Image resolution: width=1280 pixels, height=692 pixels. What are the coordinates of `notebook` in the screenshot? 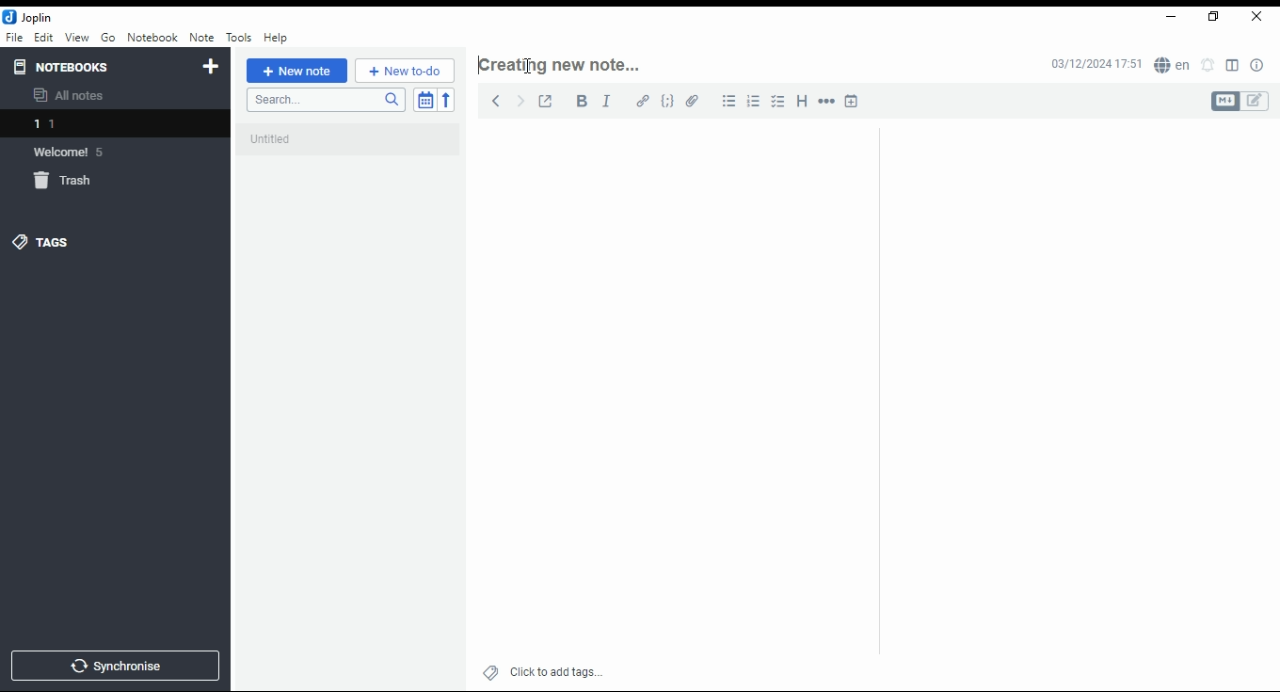 It's located at (152, 37).